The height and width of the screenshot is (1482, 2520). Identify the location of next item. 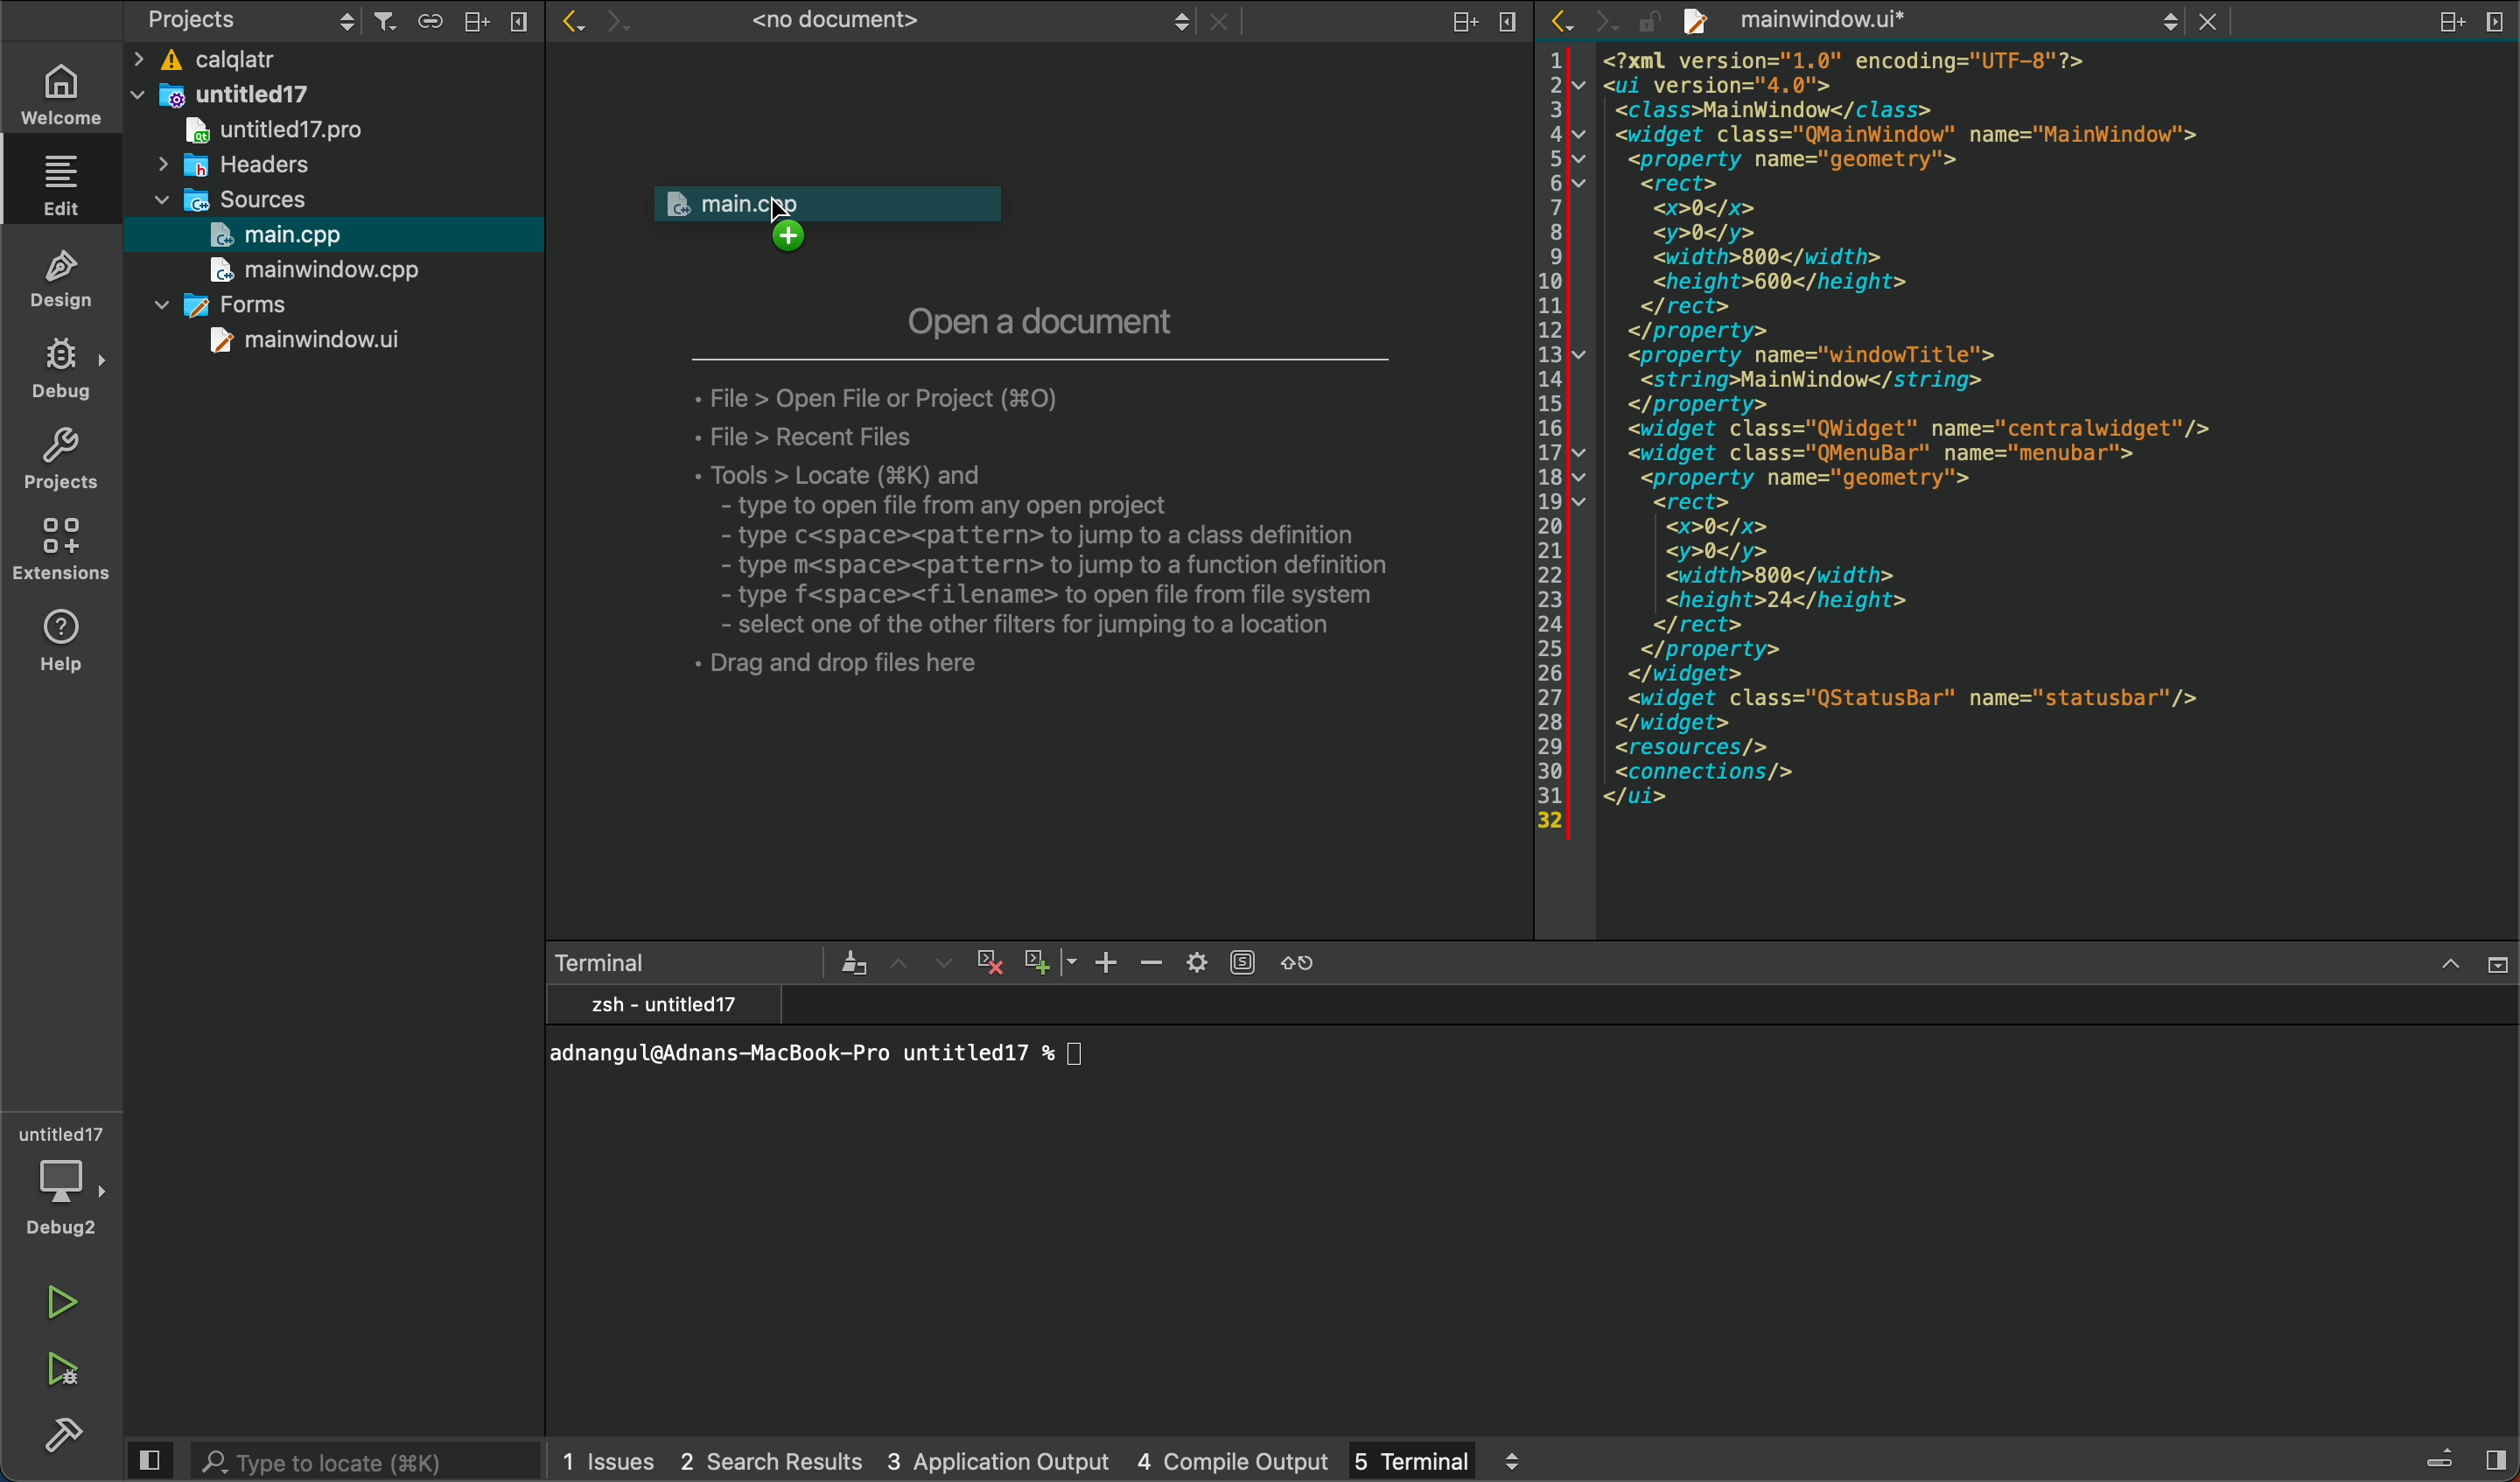
(941, 962).